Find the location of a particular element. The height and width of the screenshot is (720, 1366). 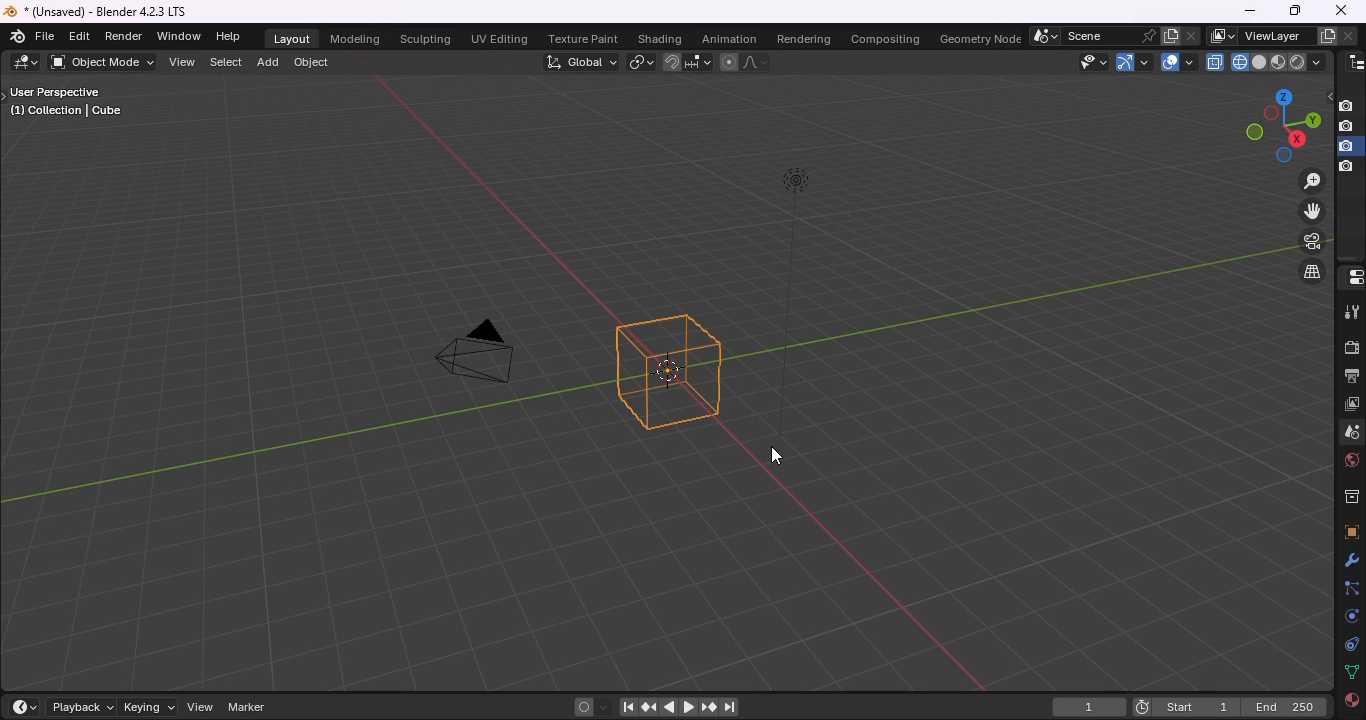

move the view is located at coordinates (1311, 211).